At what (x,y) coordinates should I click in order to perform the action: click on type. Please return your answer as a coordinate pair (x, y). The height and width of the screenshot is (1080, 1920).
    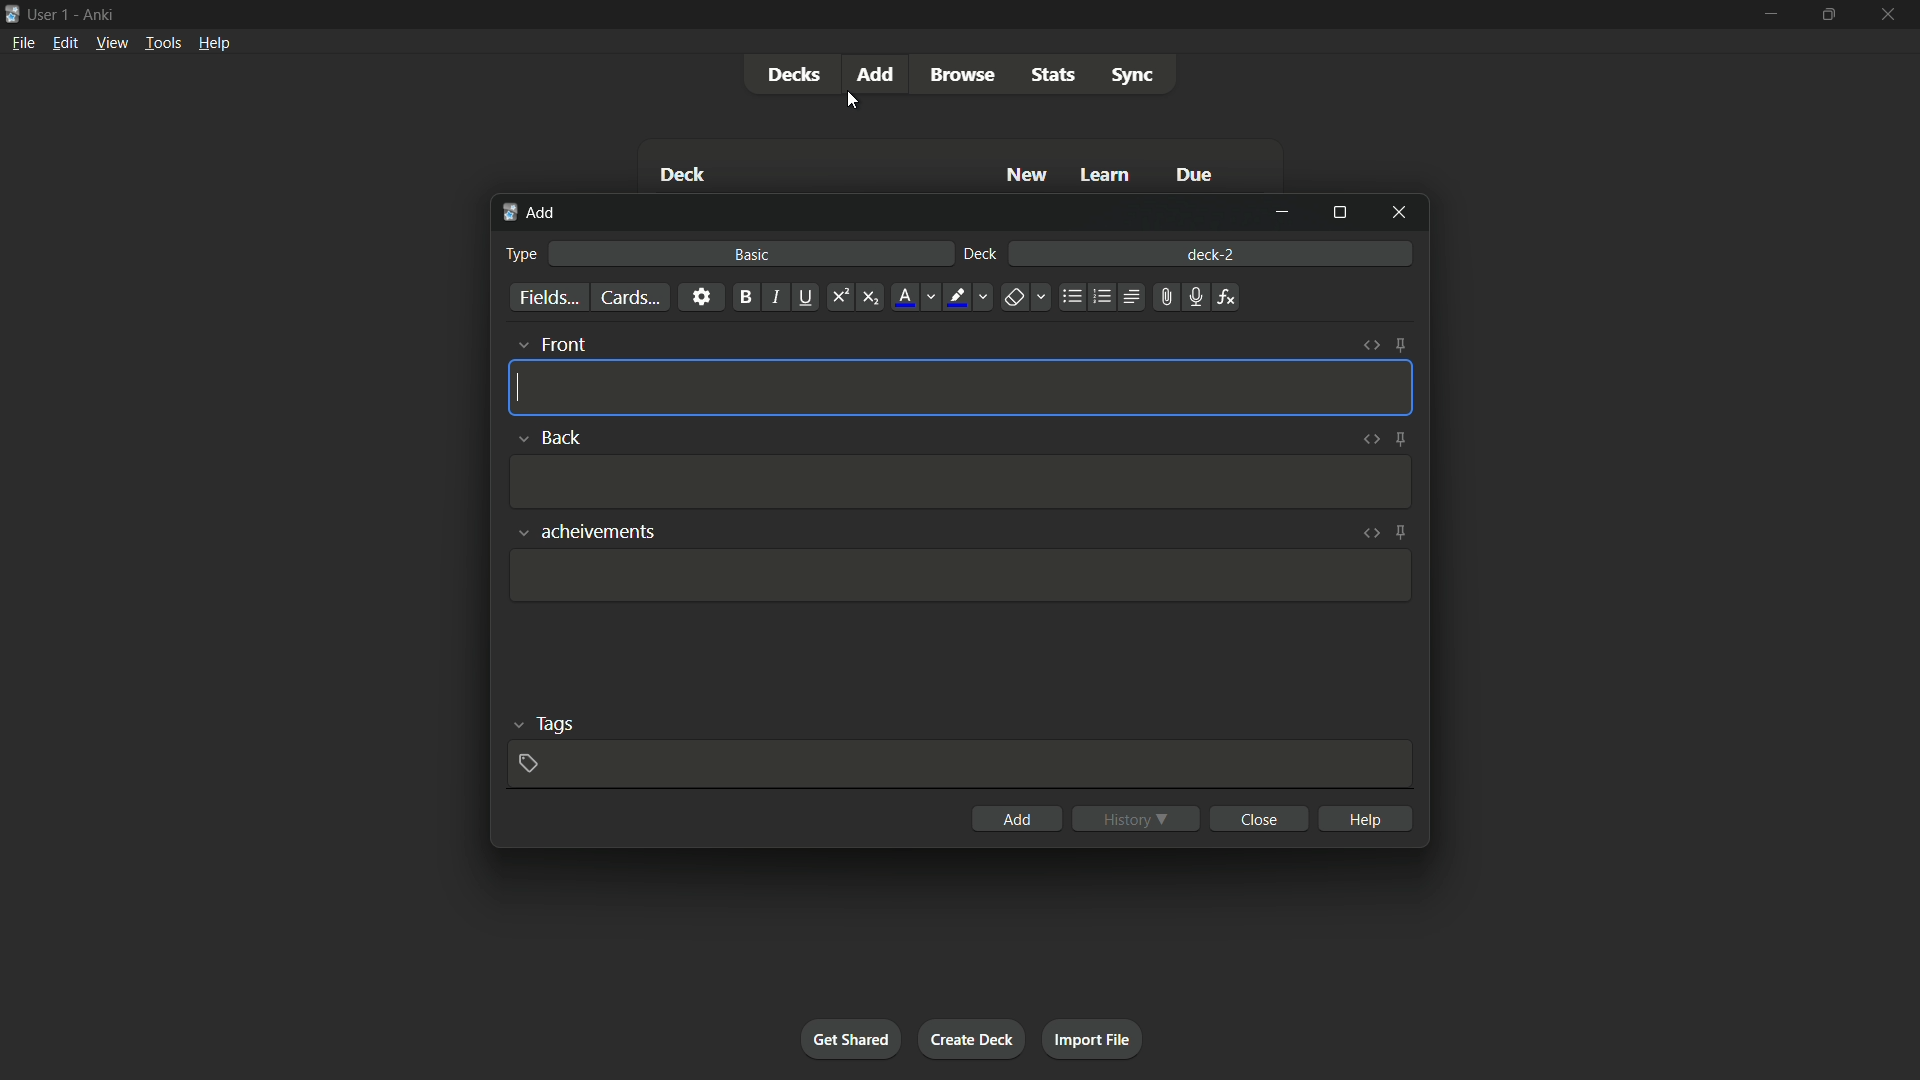
    Looking at the image, I should click on (521, 255).